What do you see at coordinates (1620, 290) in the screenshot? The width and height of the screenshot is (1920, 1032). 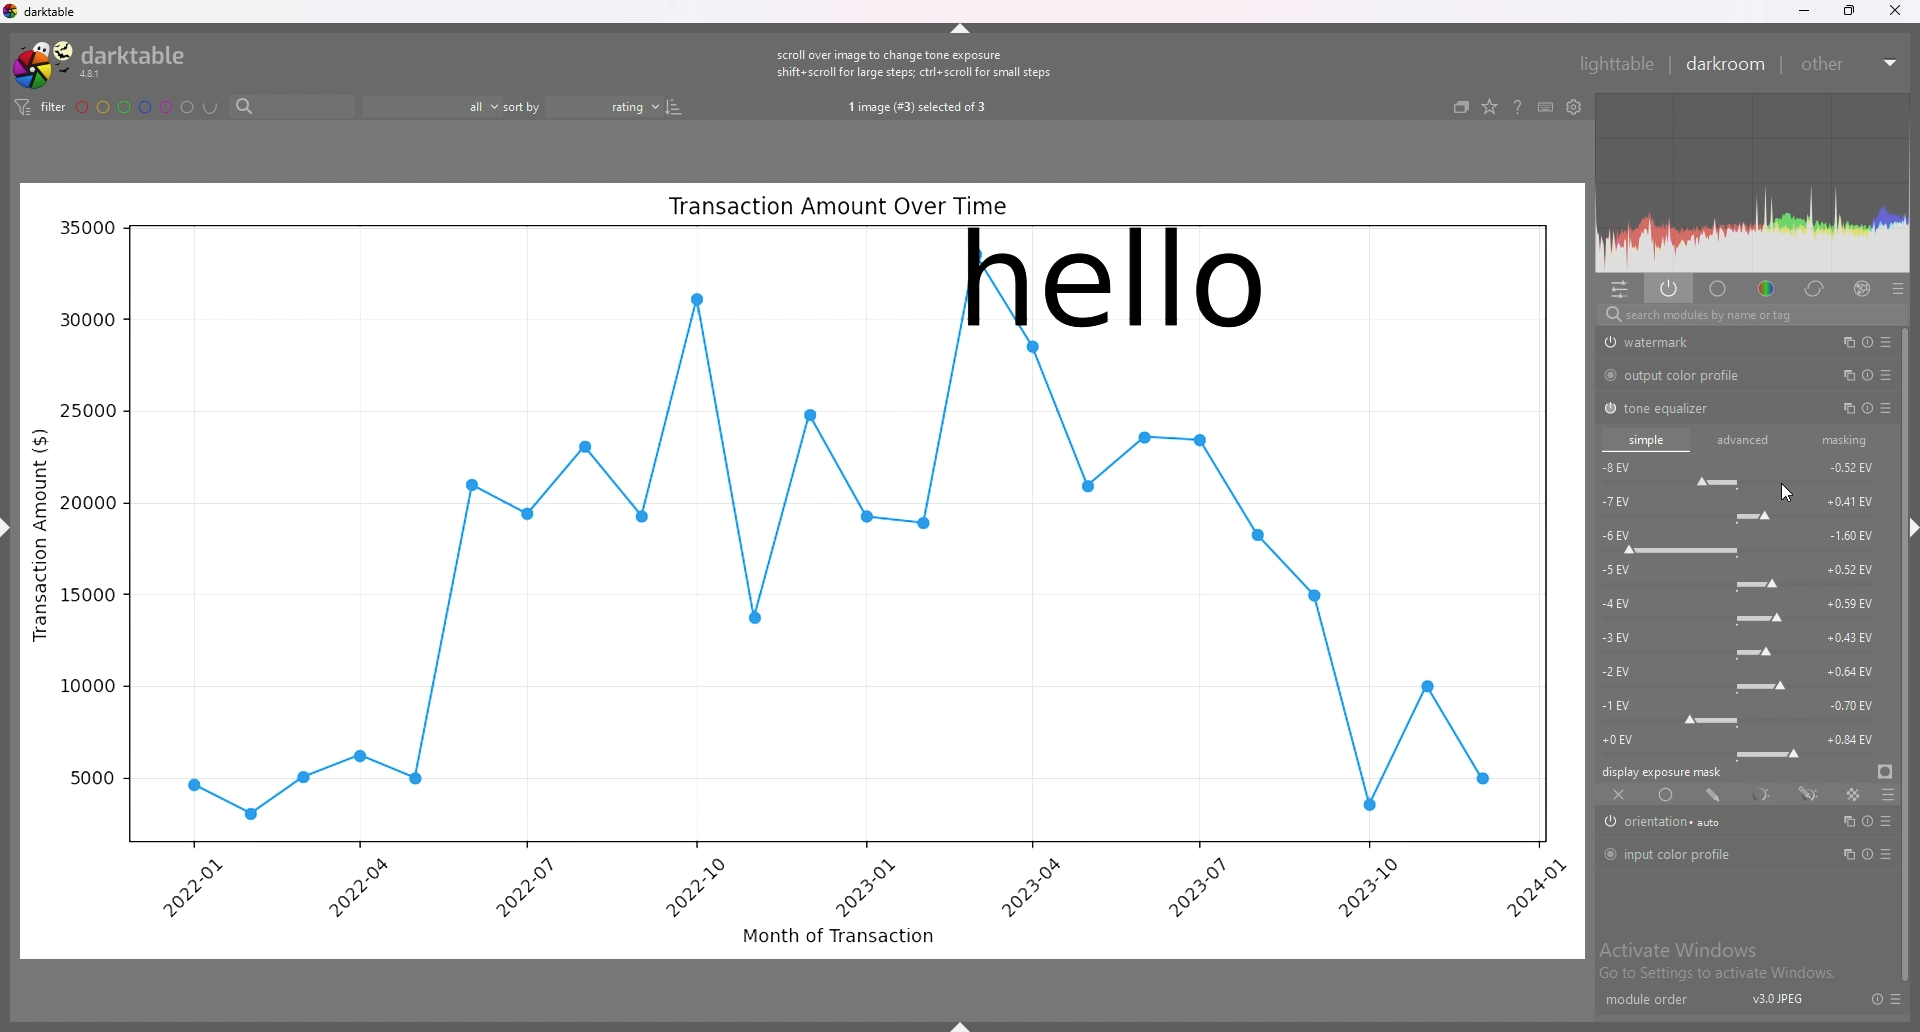 I see `quick access panel` at bounding box center [1620, 290].